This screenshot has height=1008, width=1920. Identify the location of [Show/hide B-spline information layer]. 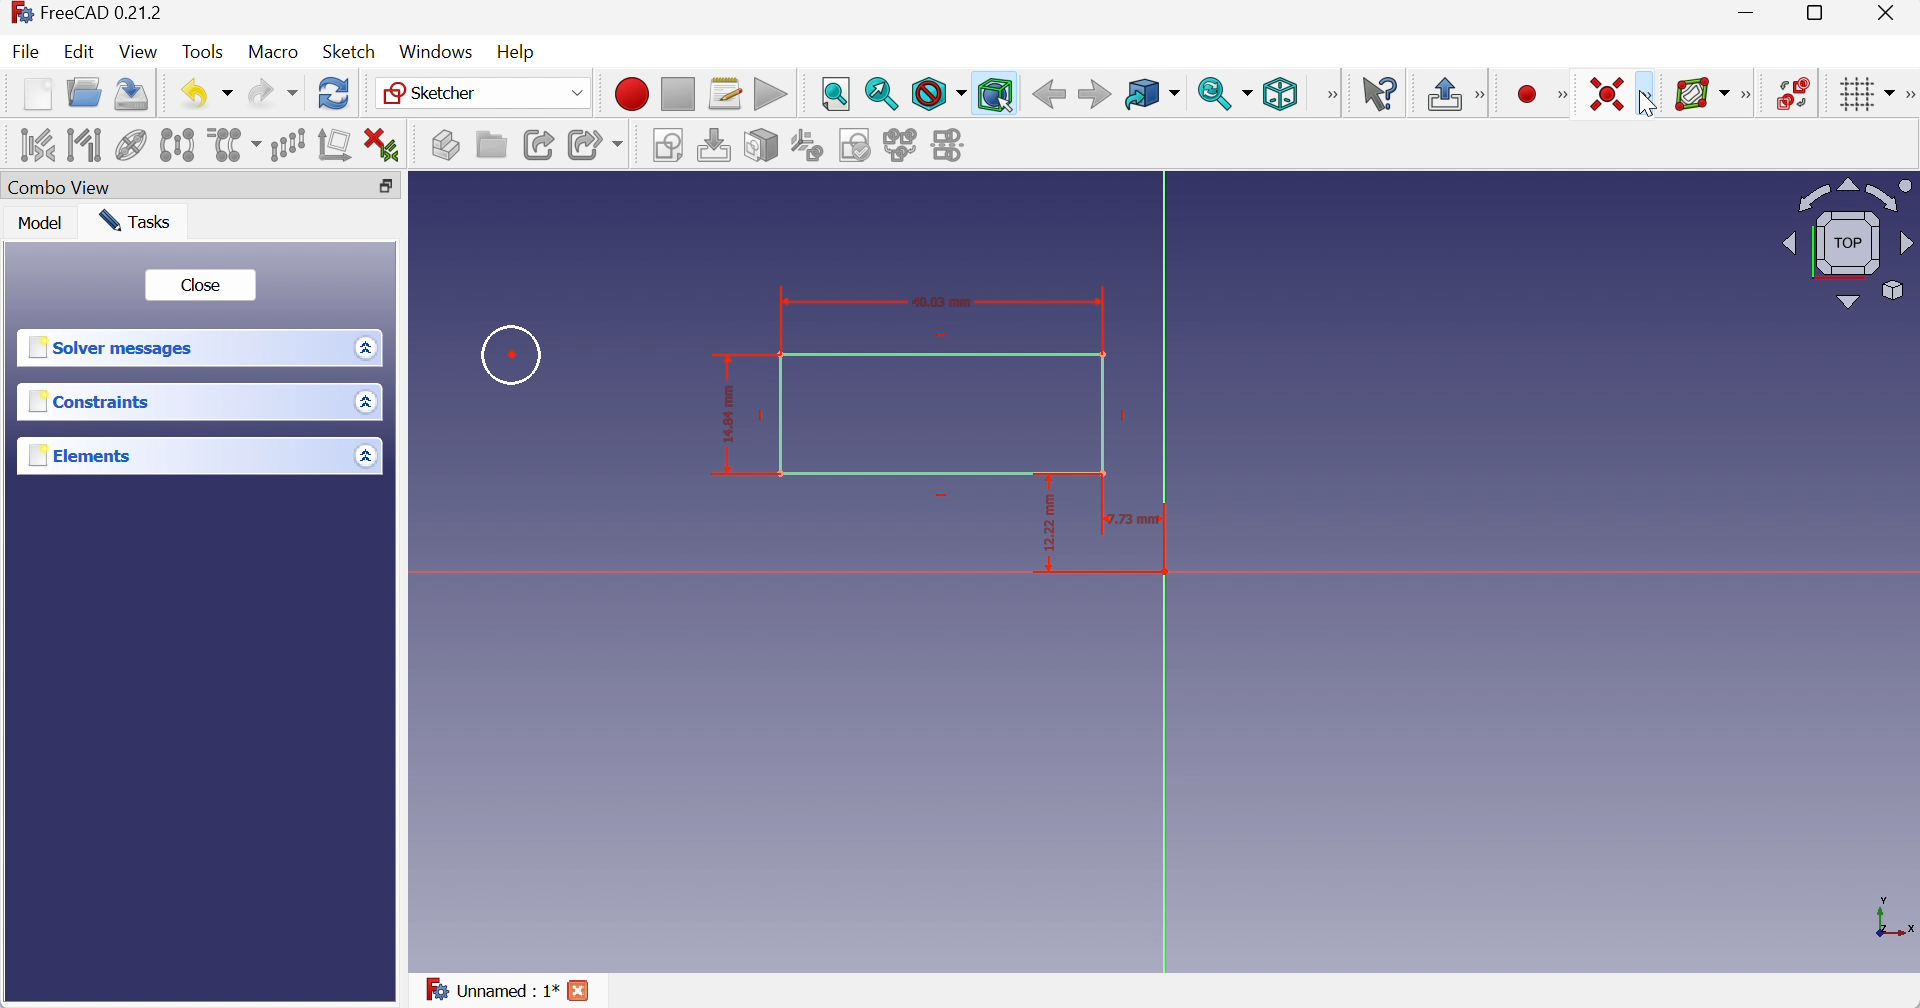
(1701, 94).